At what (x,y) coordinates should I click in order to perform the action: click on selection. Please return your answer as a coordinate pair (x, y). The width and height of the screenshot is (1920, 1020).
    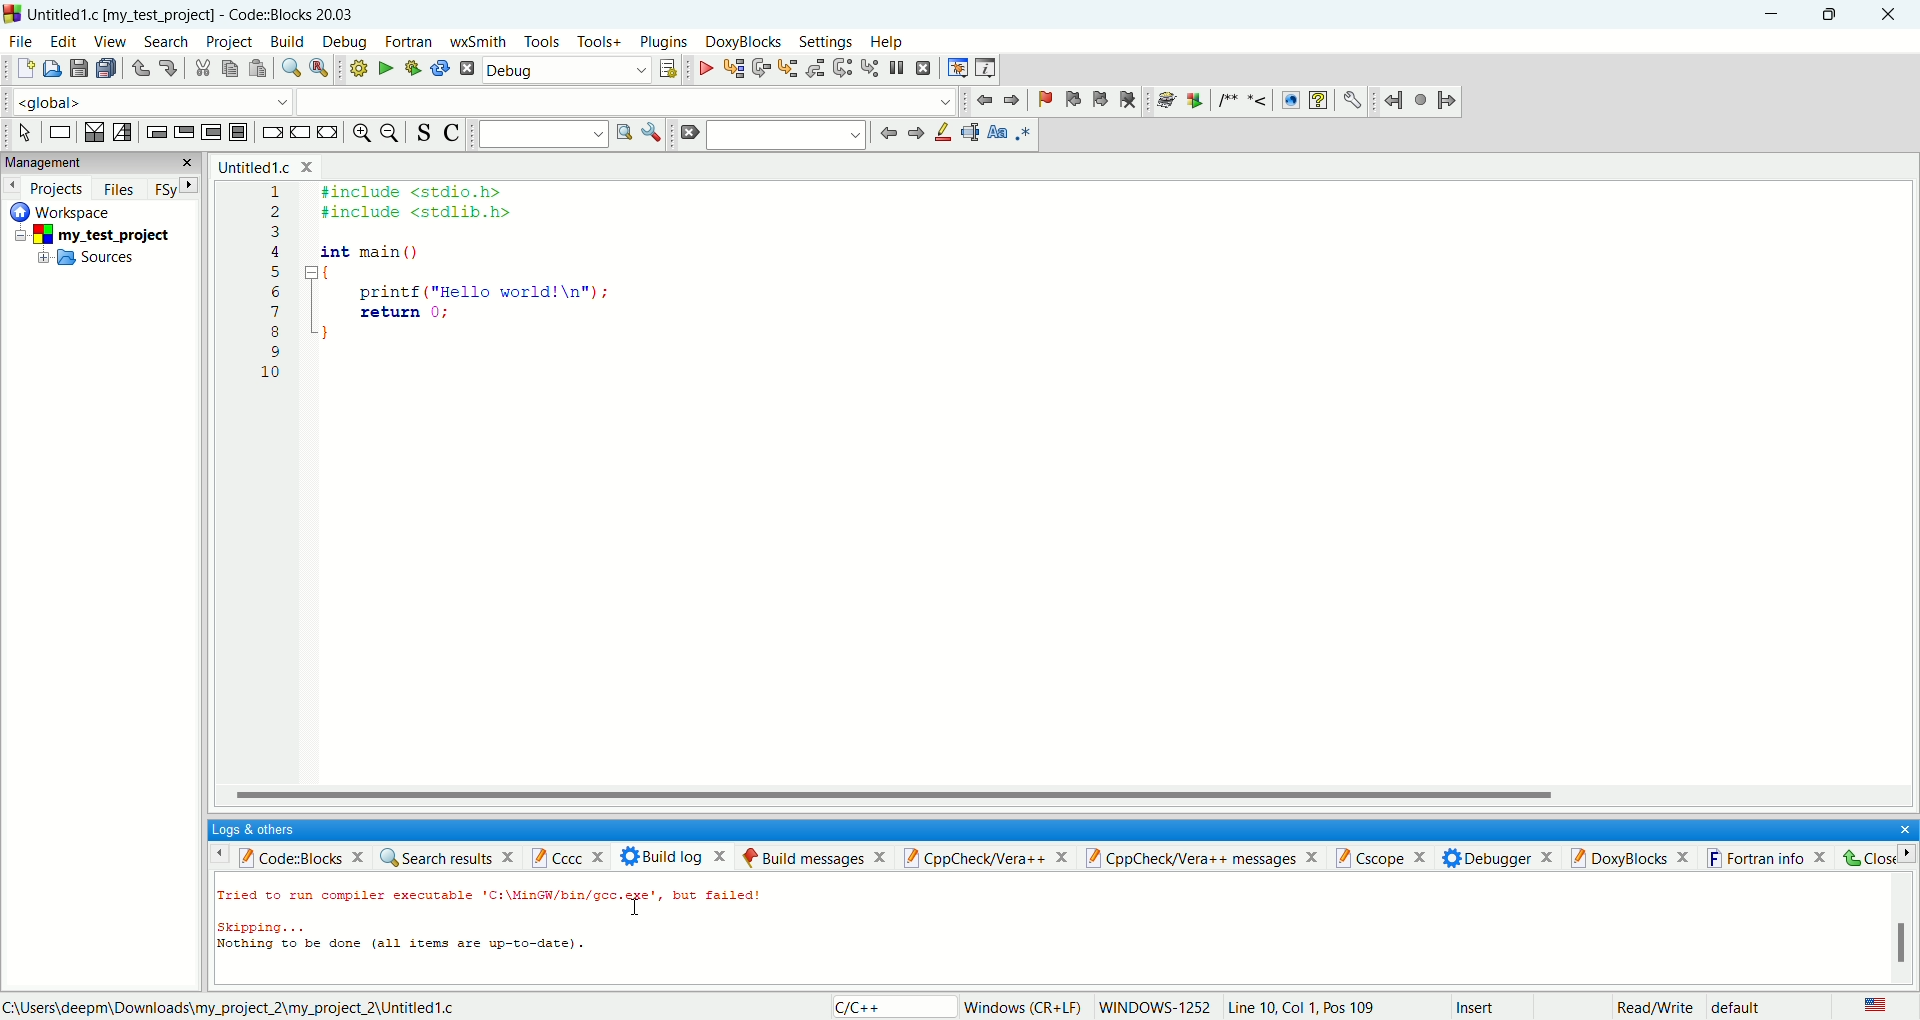
    Looking at the image, I should click on (121, 133).